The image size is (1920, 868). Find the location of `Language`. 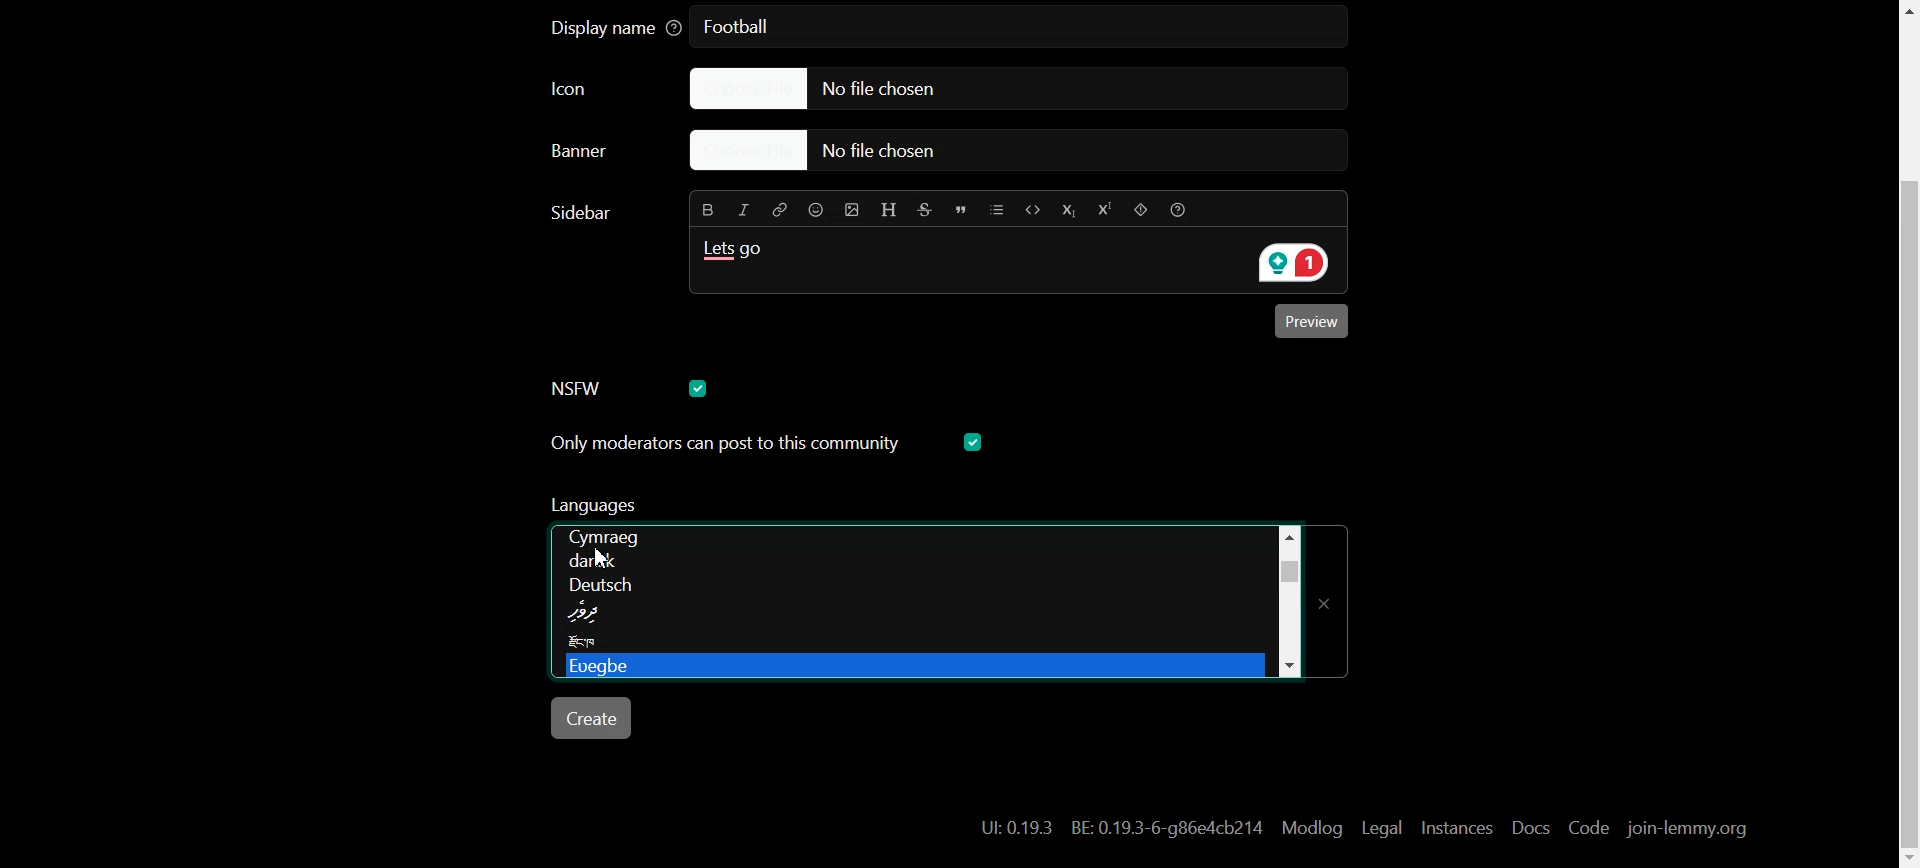

Language is located at coordinates (907, 536).